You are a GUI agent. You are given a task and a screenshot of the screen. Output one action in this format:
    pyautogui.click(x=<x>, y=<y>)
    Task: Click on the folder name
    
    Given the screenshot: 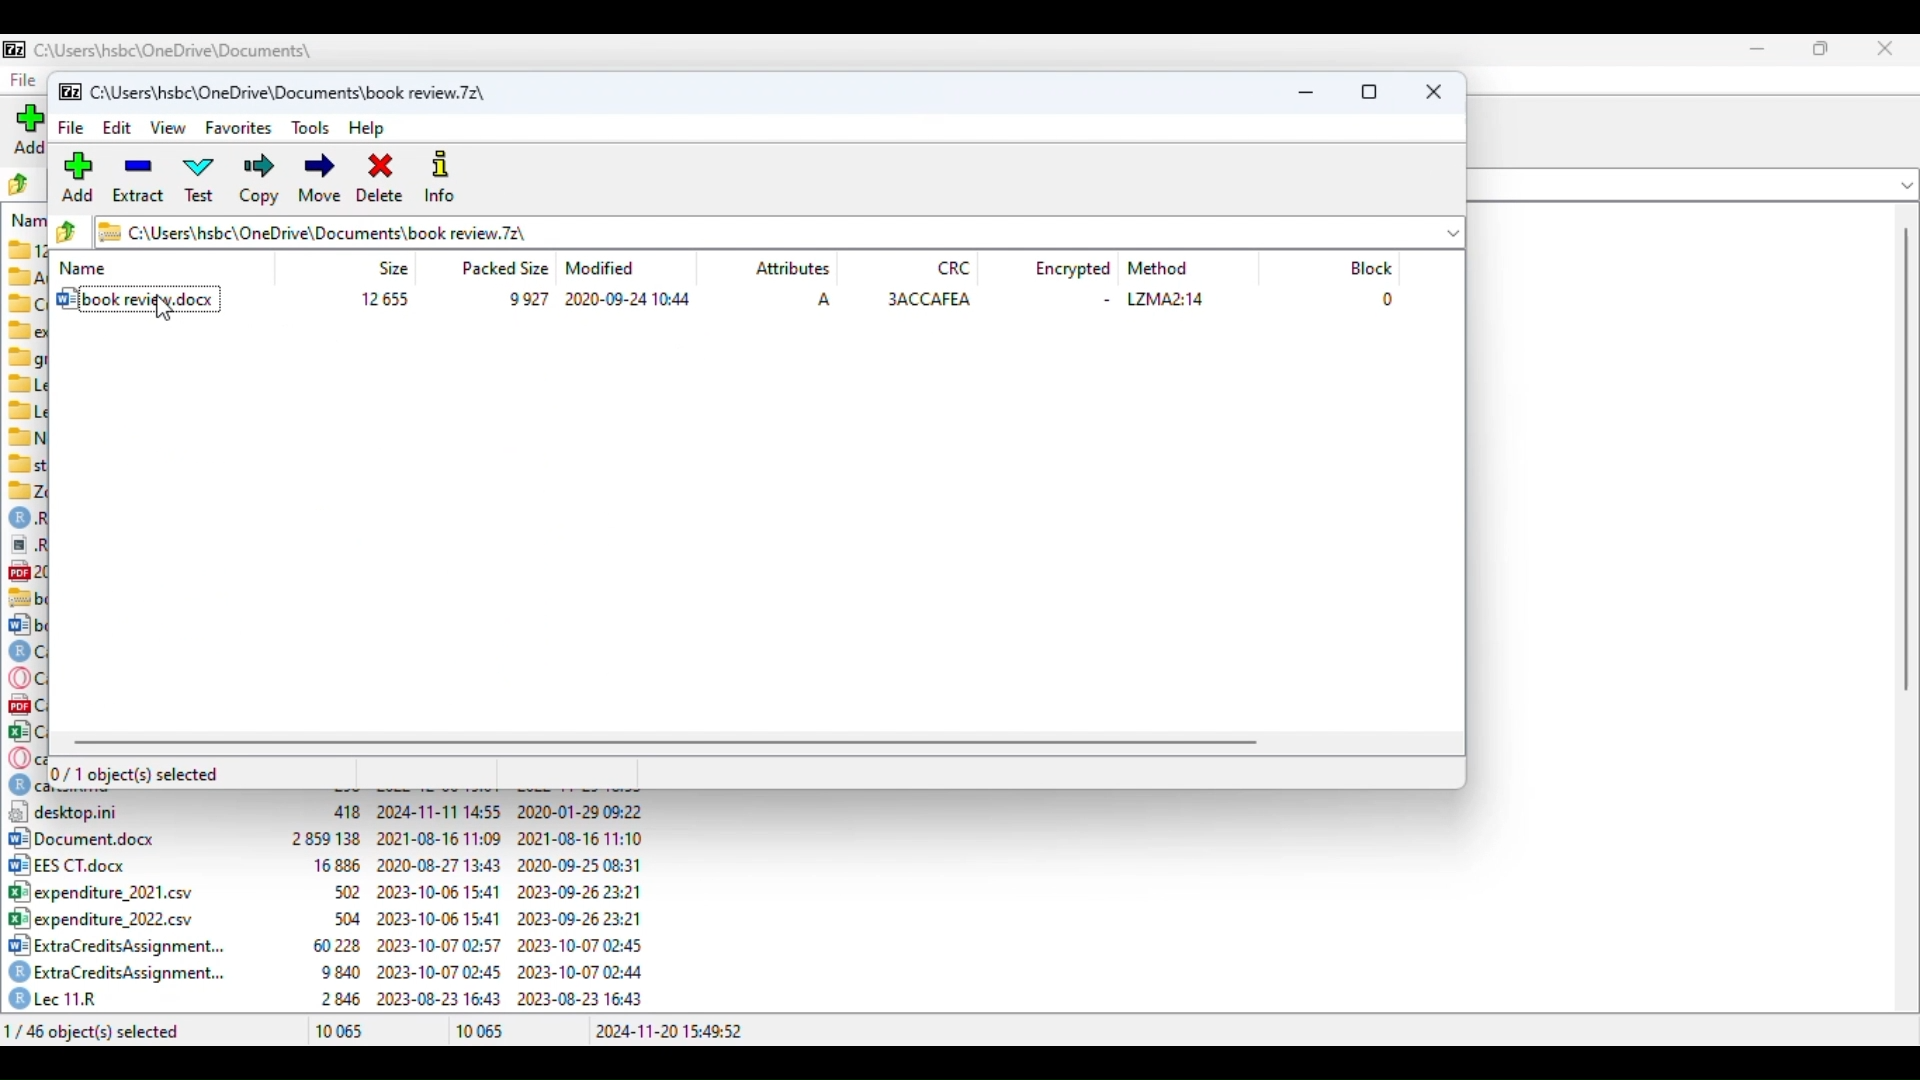 What is the action you would take?
    pyautogui.click(x=289, y=91)
    